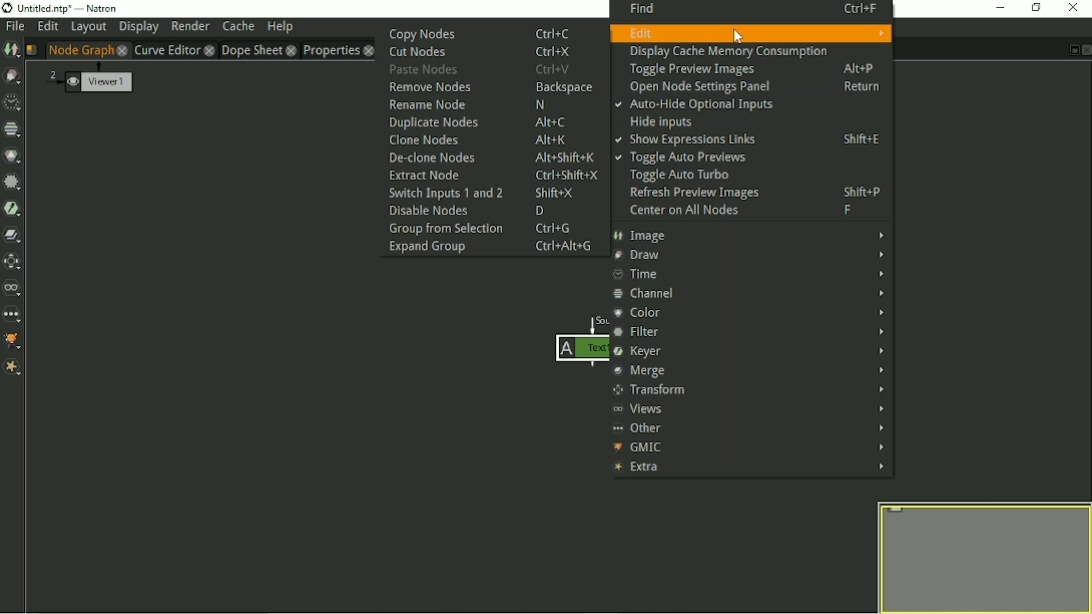 Image resolution: width=1092 pixels, height=614 pixels. Describe the element at coordinates (13, 183) in the screenshot. I see `Filter` at that location.